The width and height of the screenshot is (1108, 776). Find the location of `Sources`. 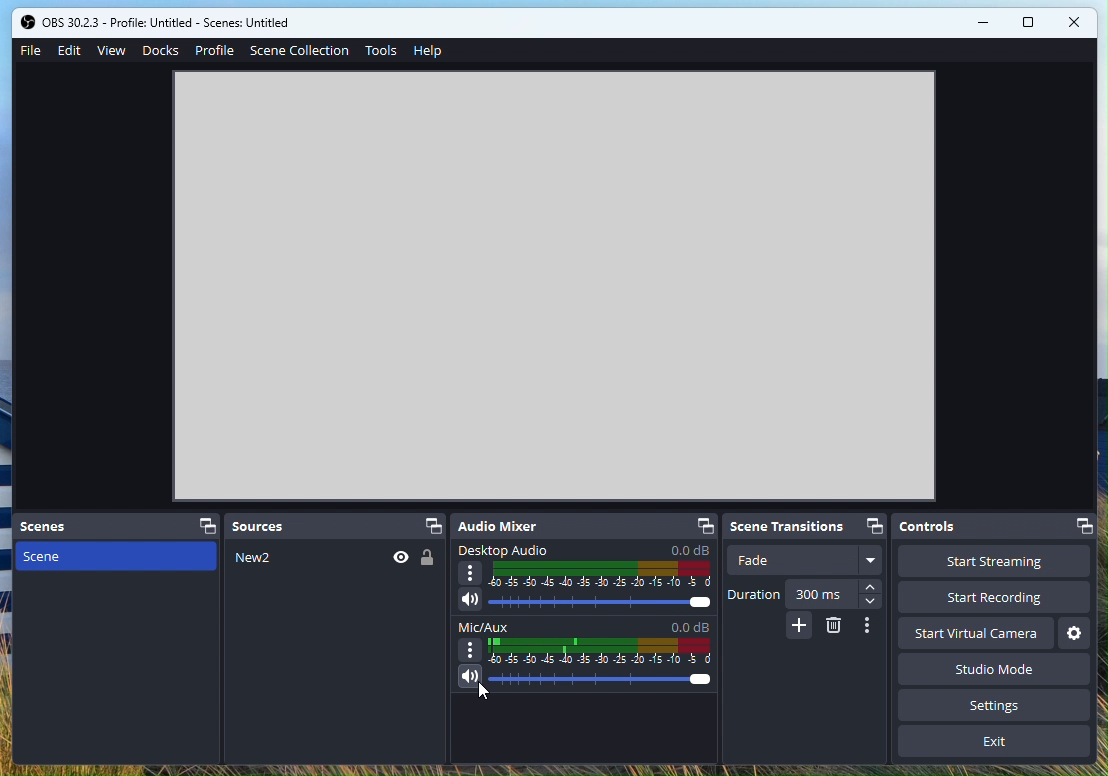

Sources is located at coordinates (336, 526).